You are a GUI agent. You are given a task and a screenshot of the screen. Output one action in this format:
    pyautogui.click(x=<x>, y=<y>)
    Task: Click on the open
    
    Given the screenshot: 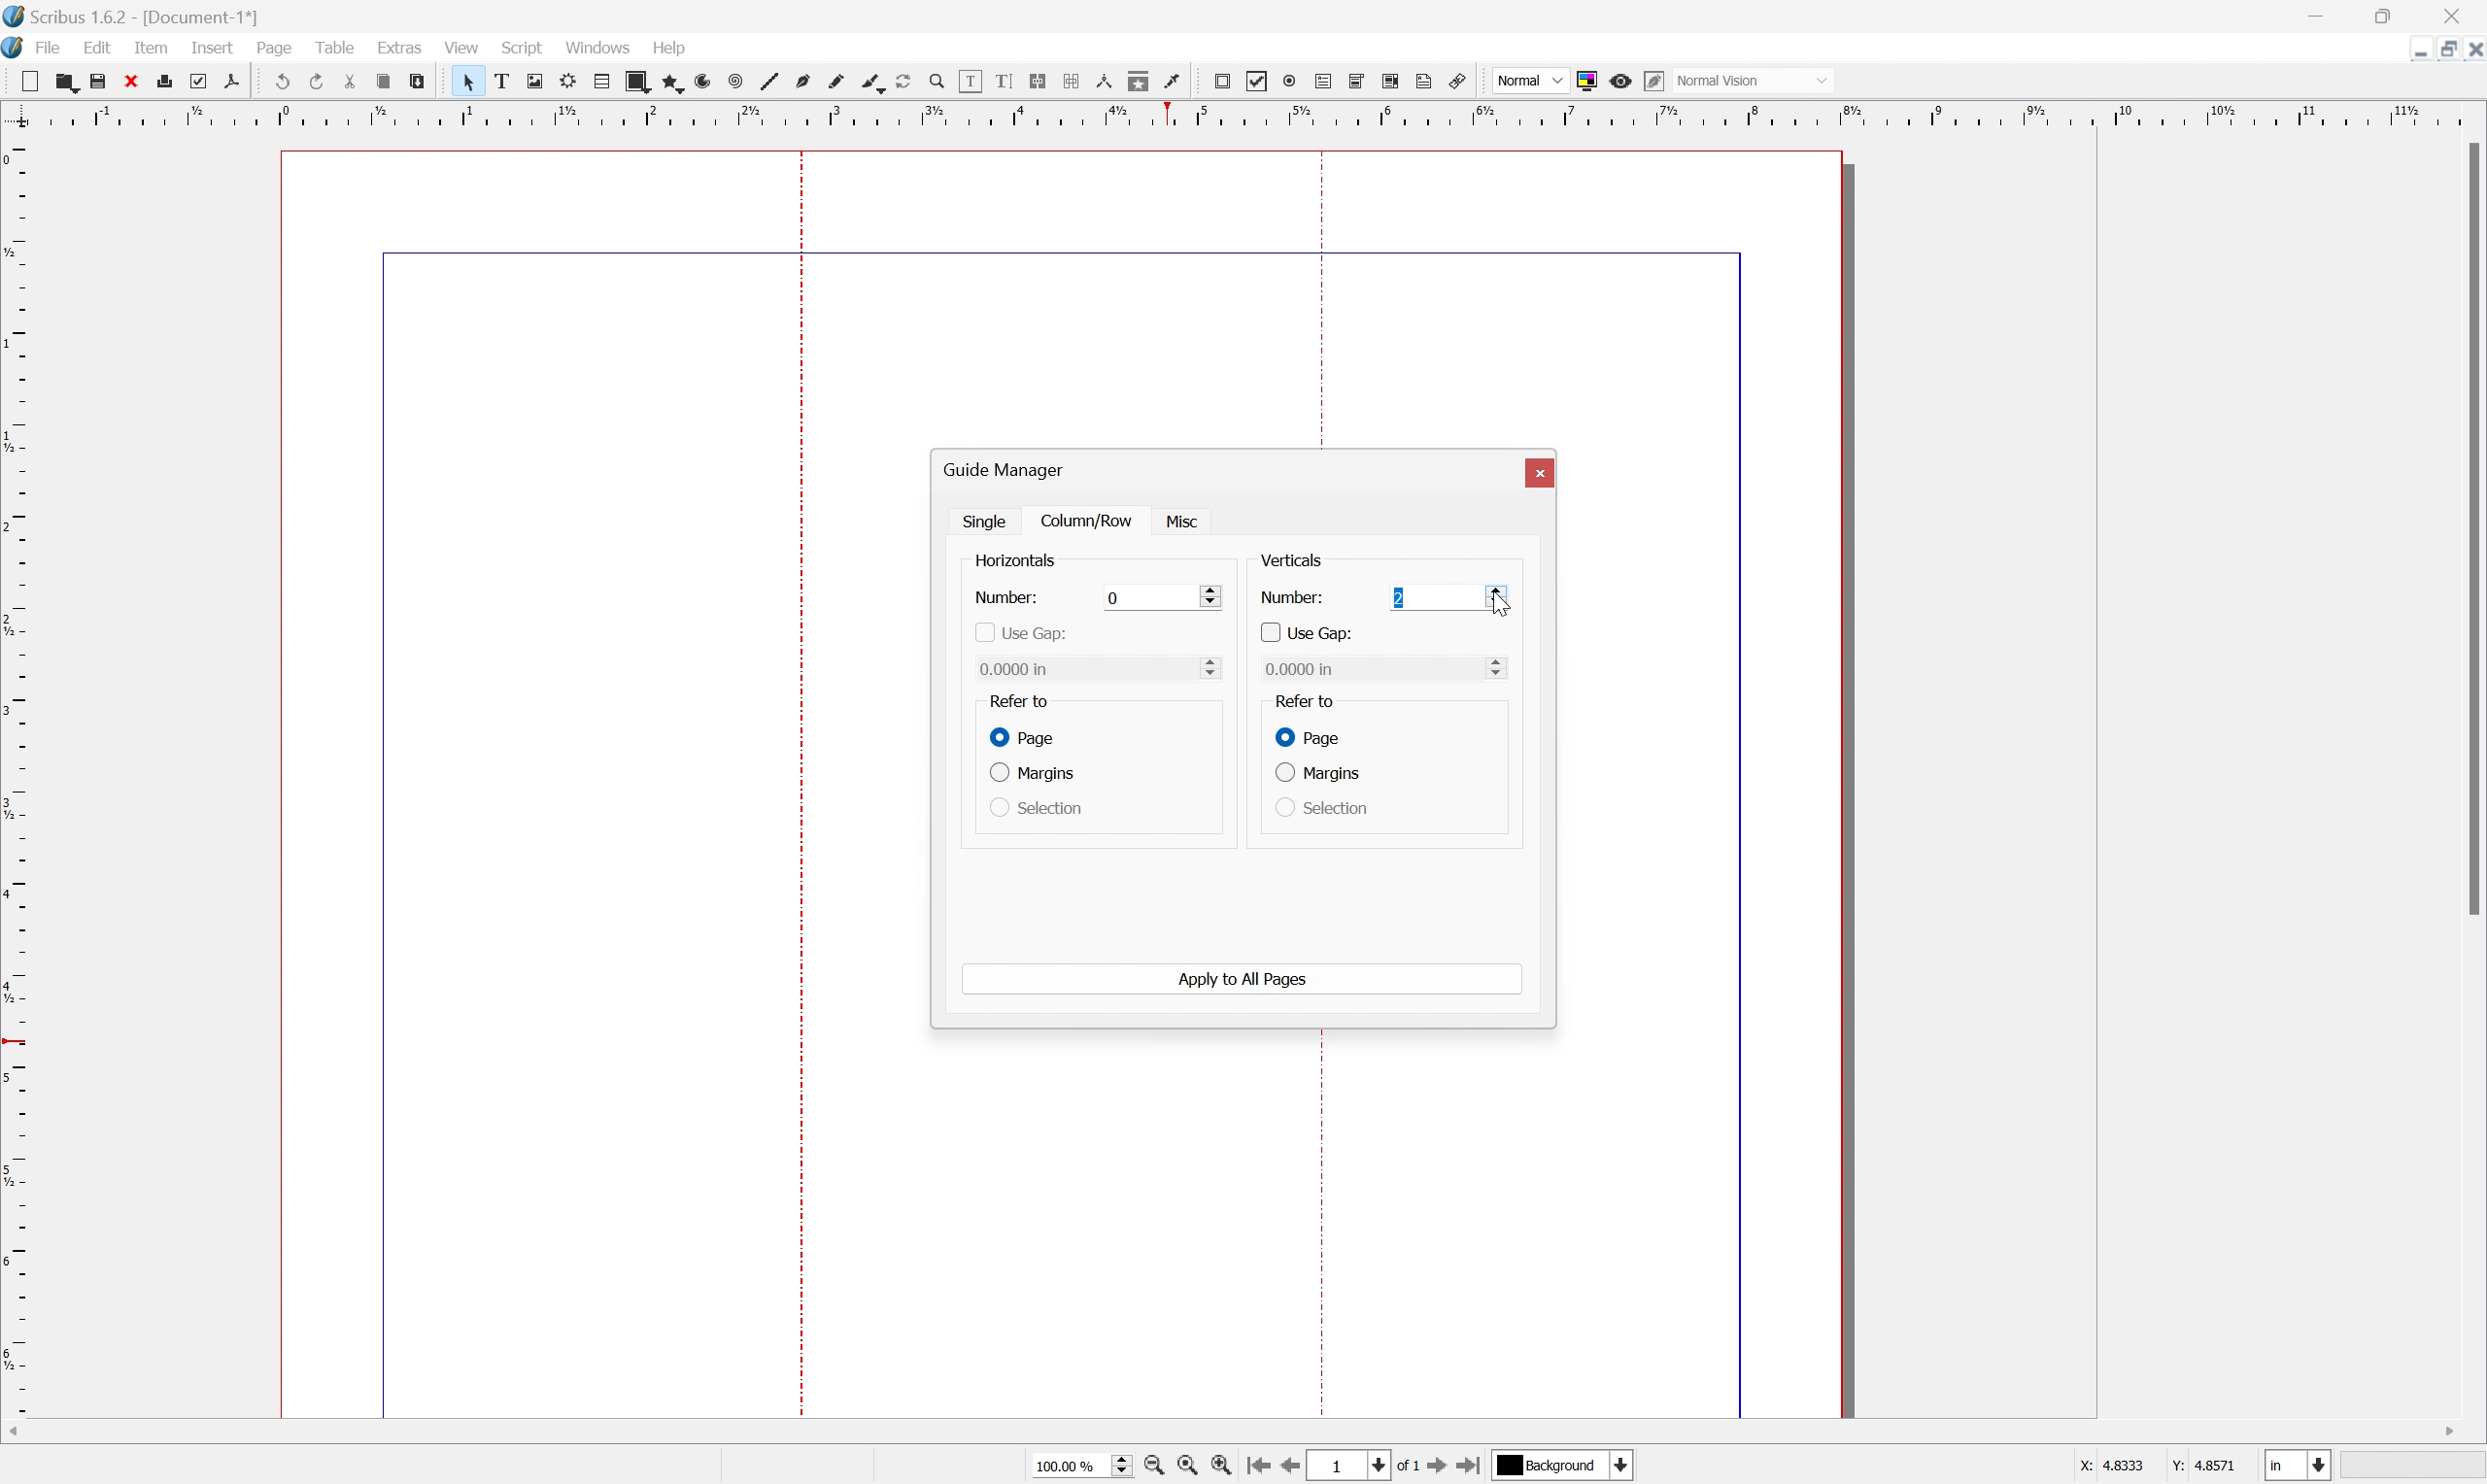 What is the action you would take?
    pyautogui.click(x=70, y=85)
    